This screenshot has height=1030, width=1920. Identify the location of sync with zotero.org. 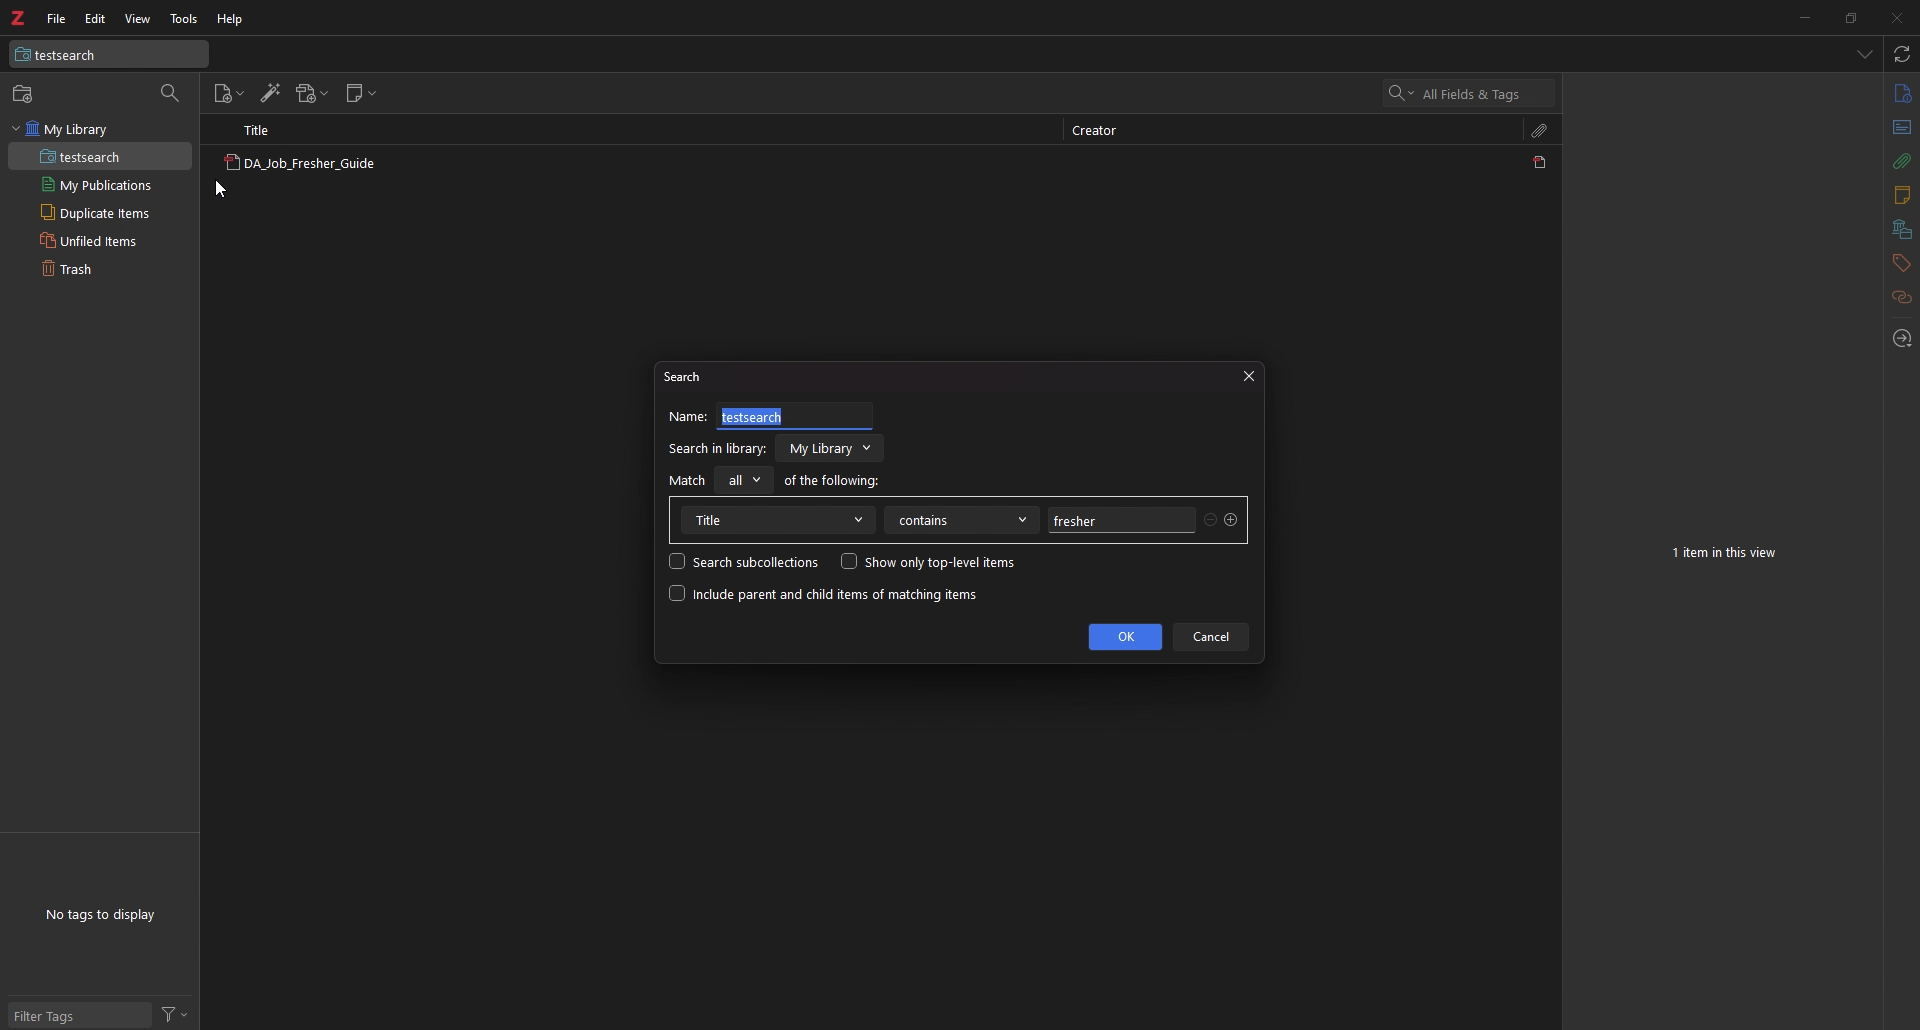
(1903, 53).